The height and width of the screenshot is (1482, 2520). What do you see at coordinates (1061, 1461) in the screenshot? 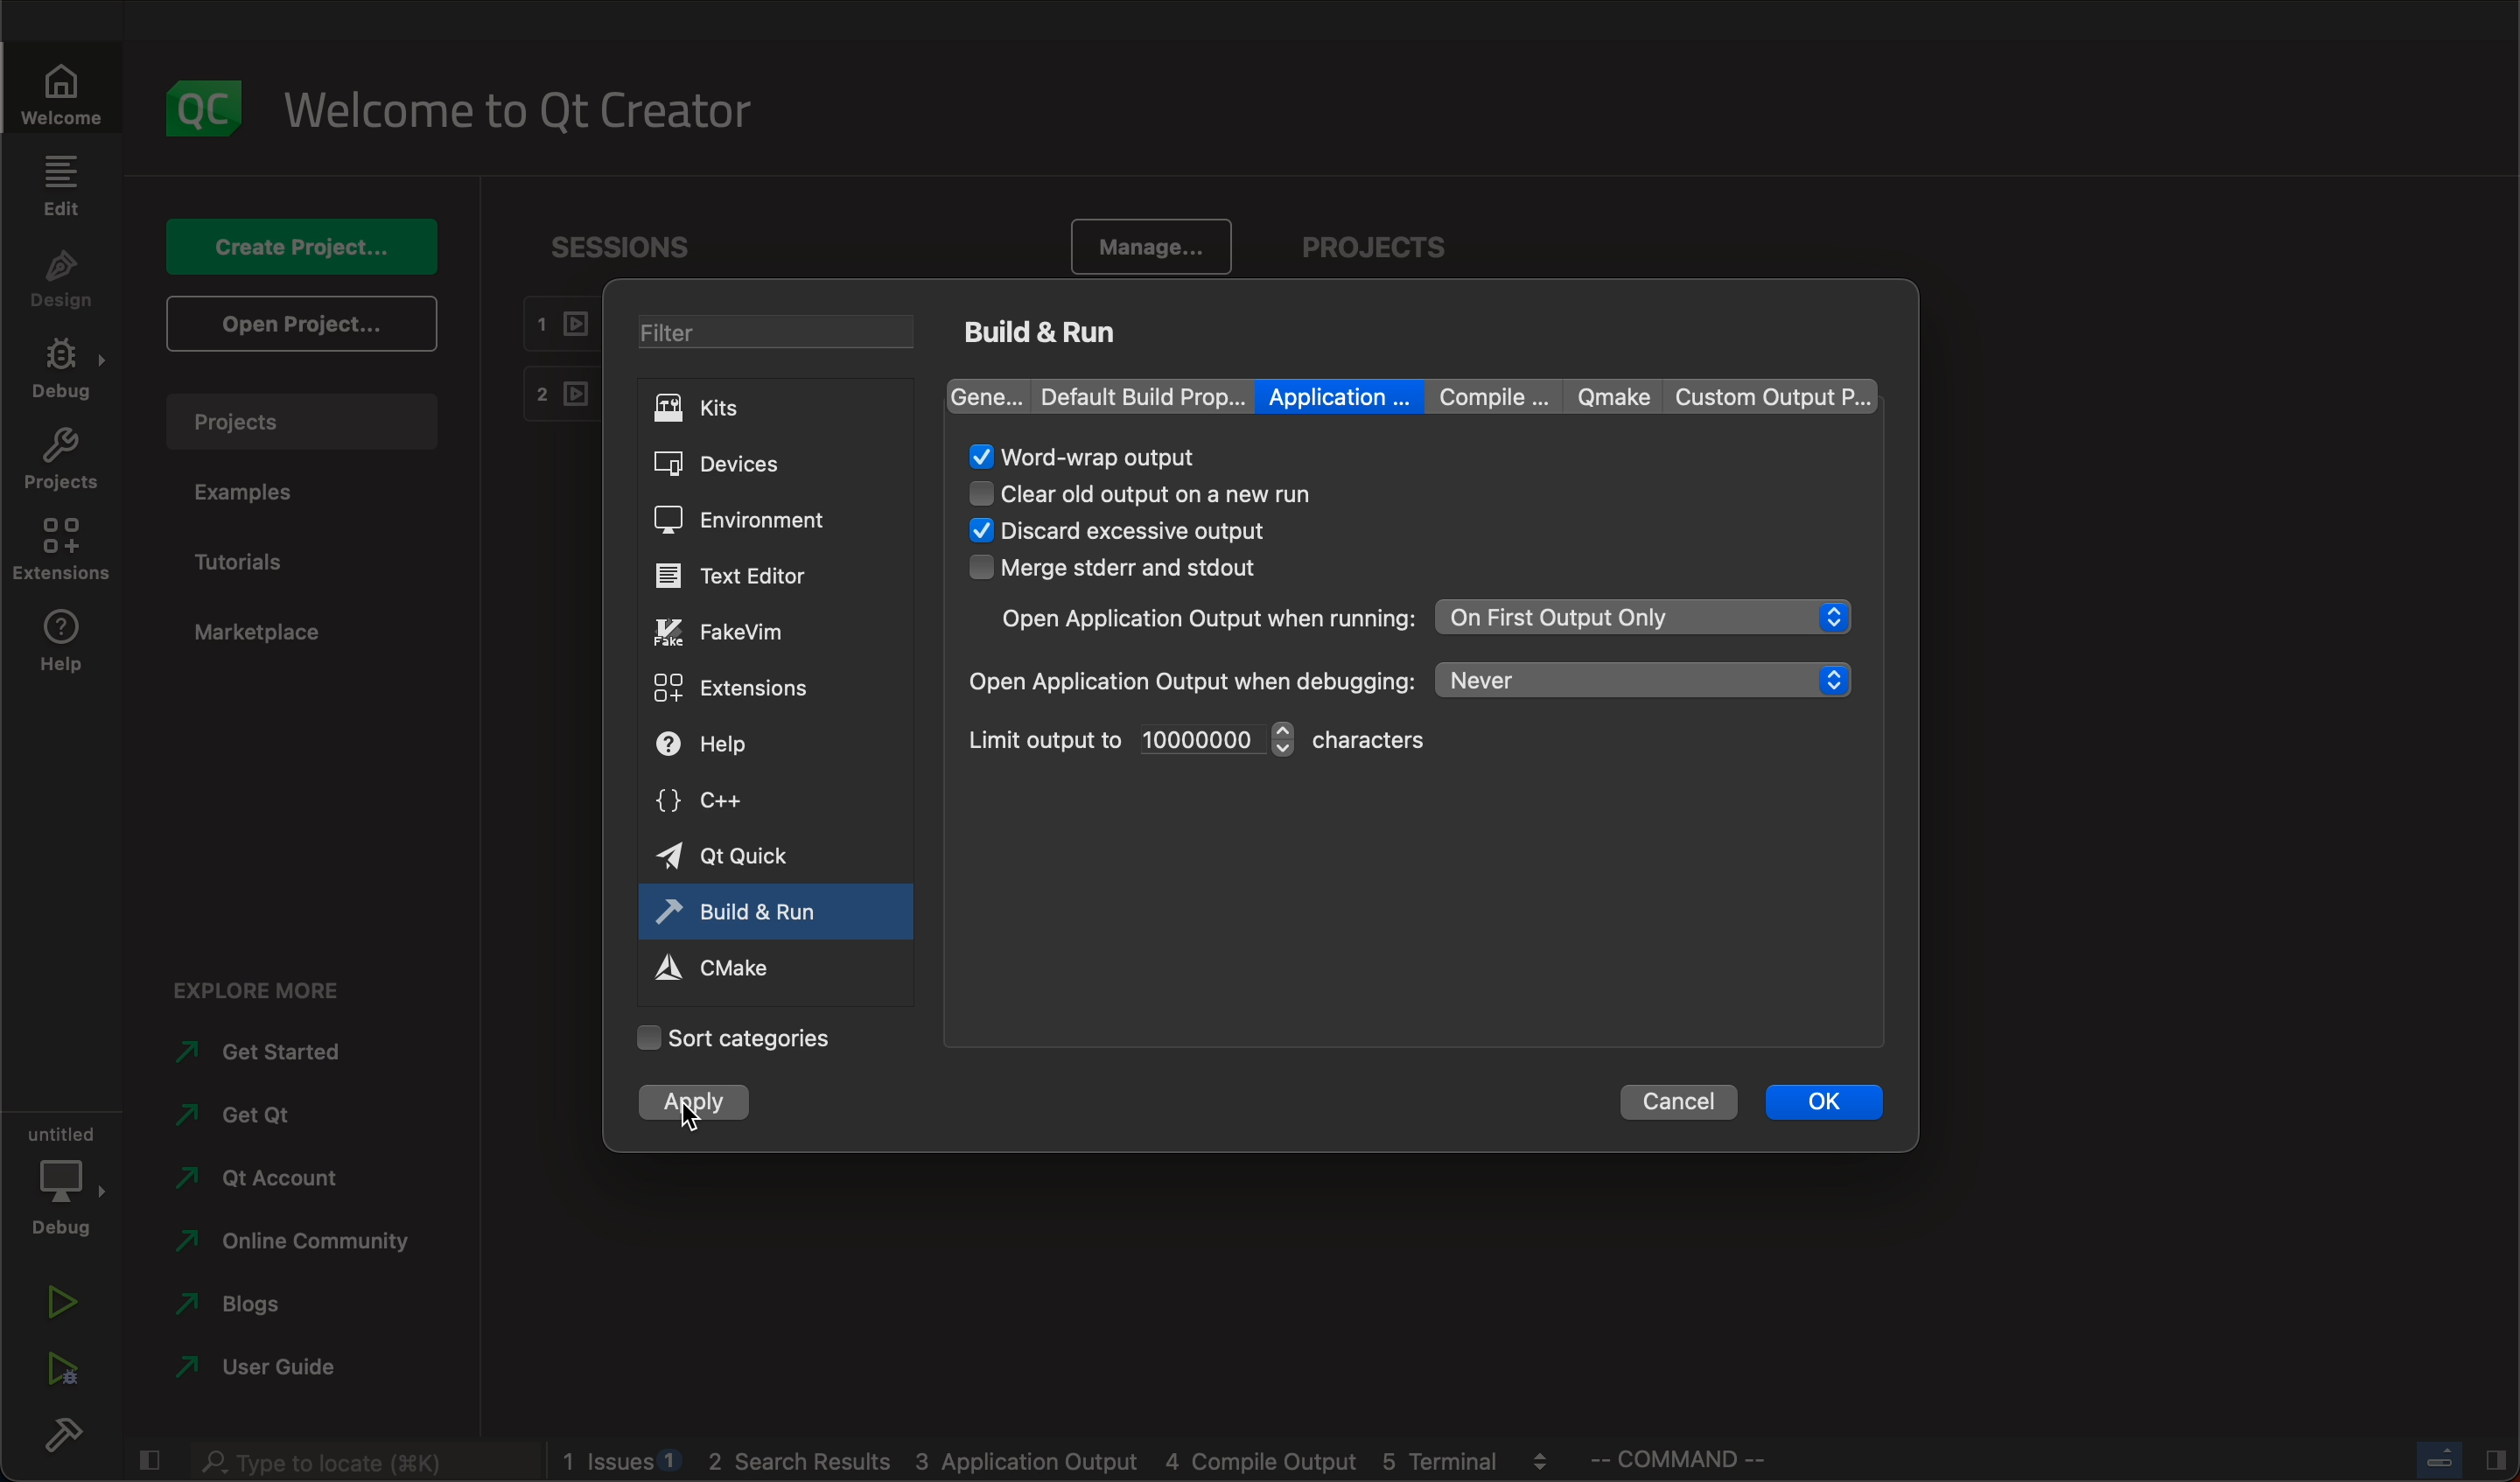
I see `blogs` at bounding box center [1061, 1461].